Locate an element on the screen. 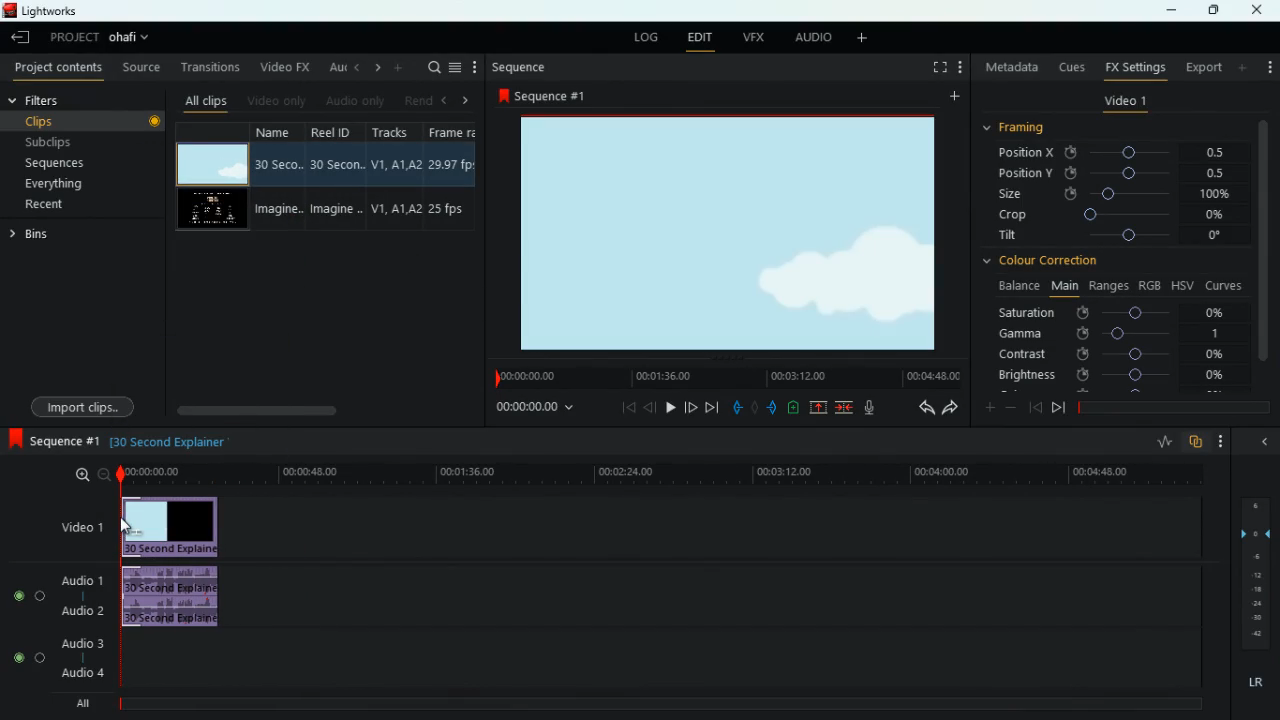 The width and height of the screenshot is (1280, 720). beggining is located at coordinates (622, 406).